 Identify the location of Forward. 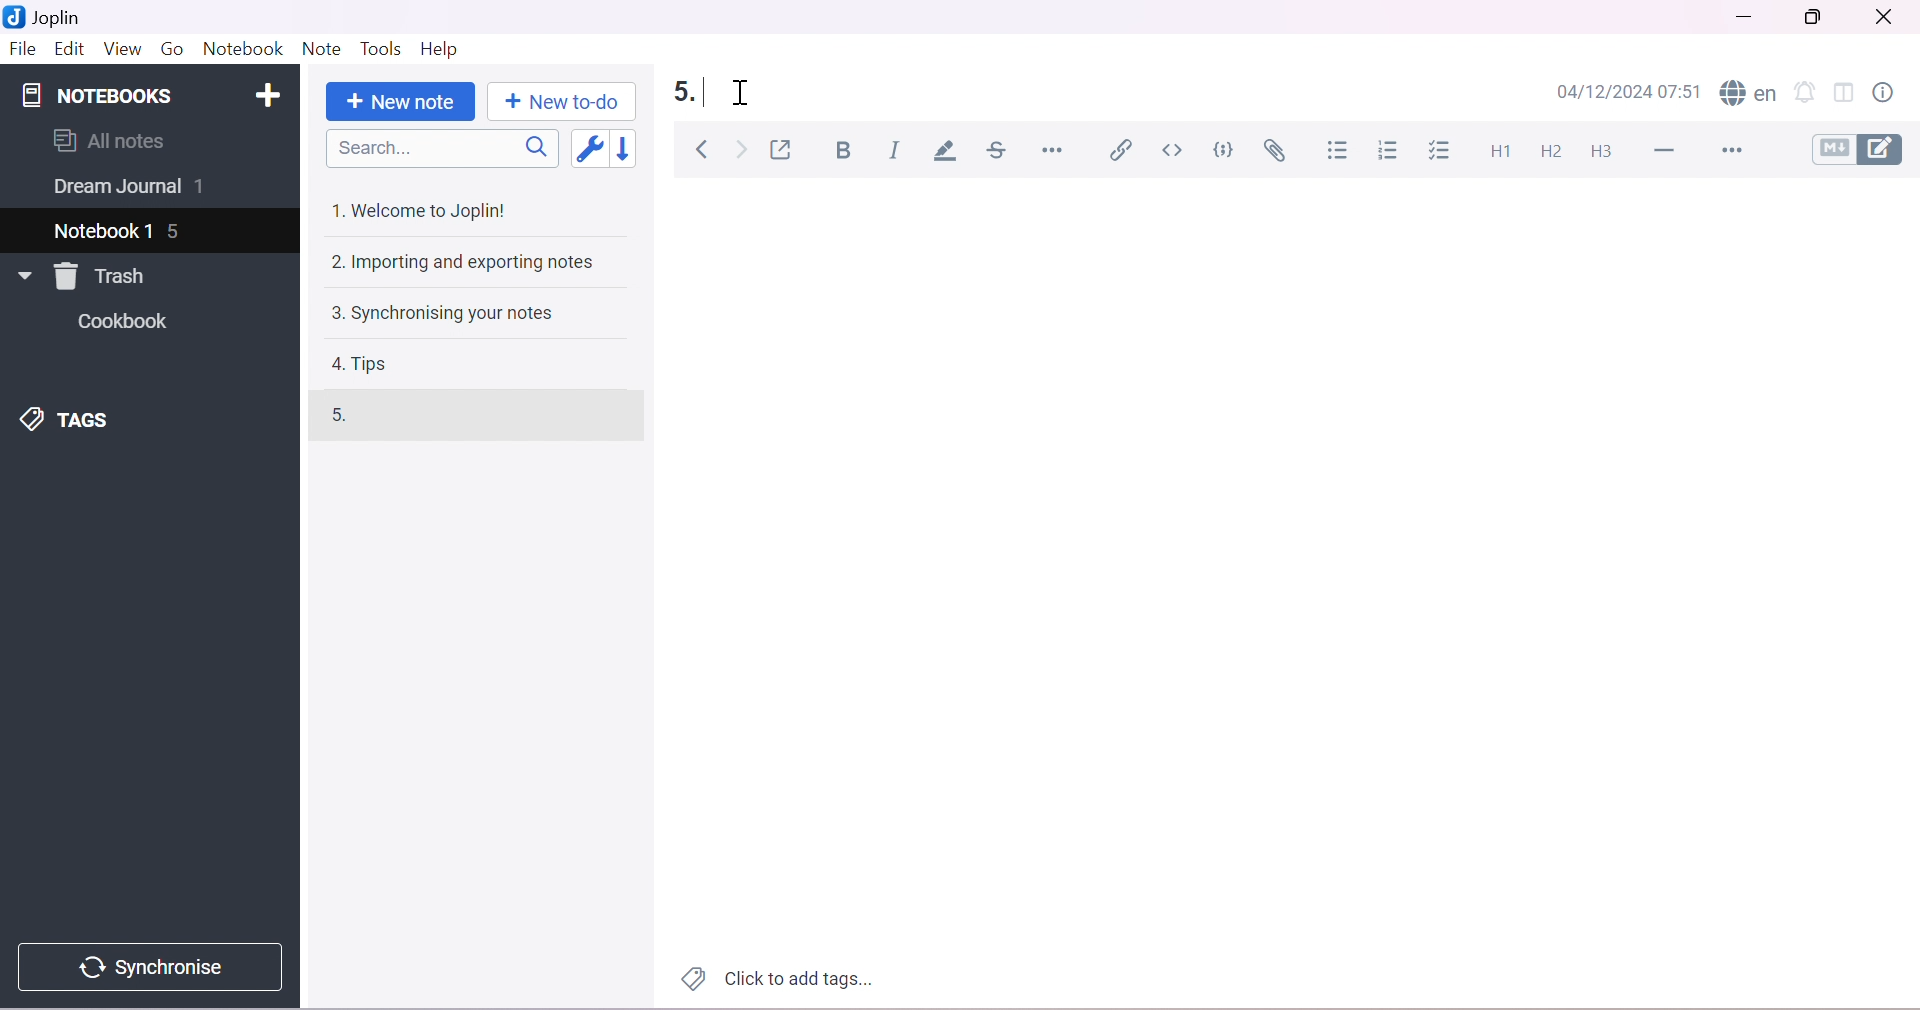
(742, 152).